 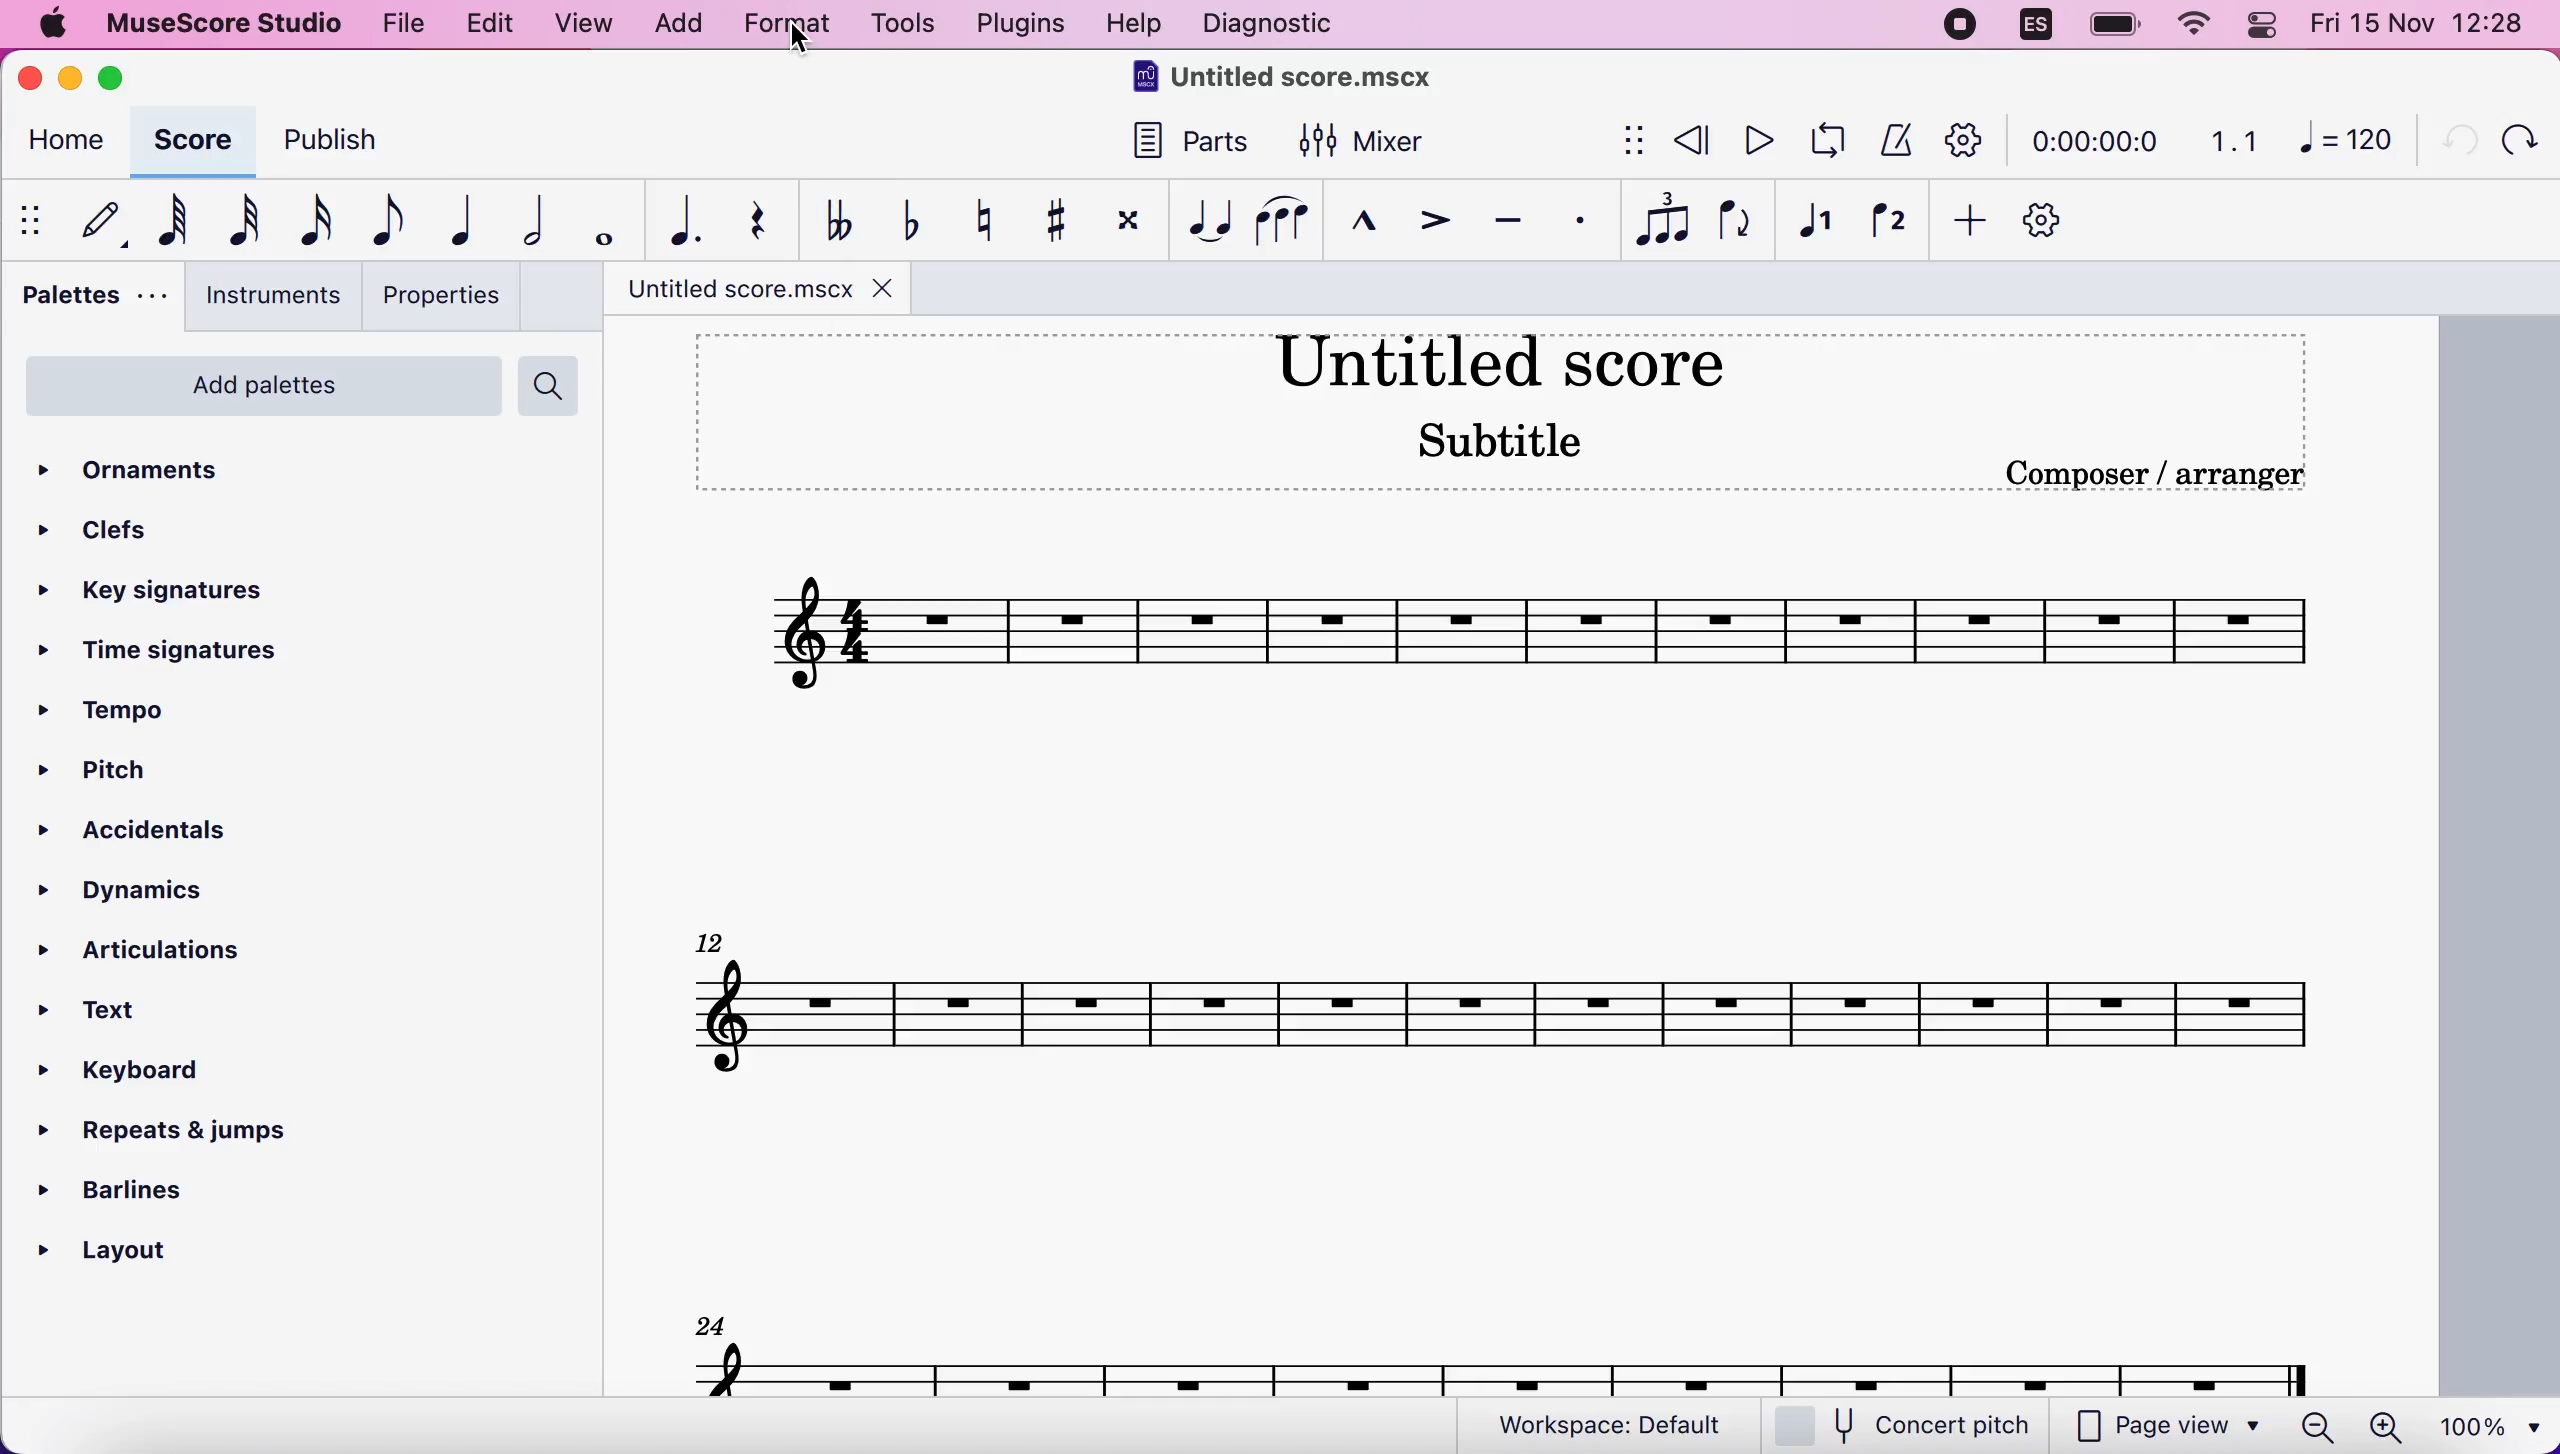 What do you see at coordinates (2267, 25) in the screenshot?
I see `panel control` at bounding box center [2267, 25].